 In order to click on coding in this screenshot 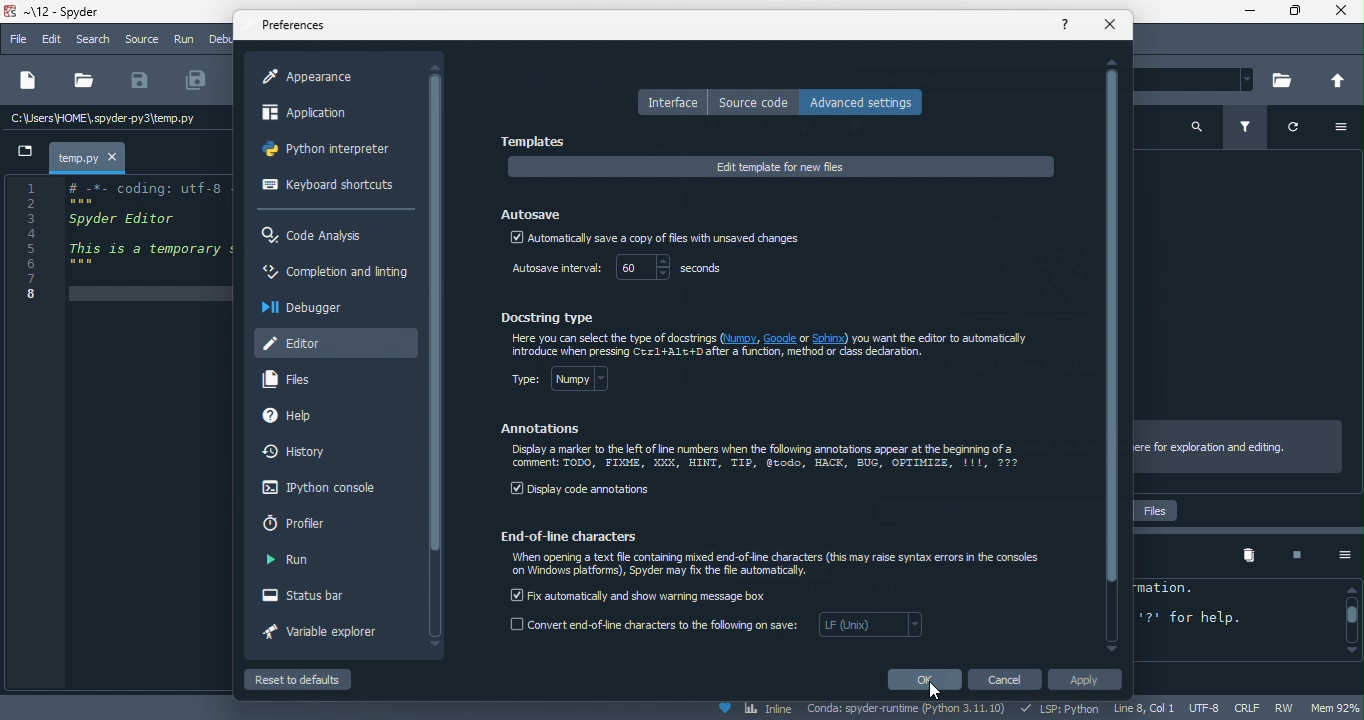, I will do `click(119, 240)`.